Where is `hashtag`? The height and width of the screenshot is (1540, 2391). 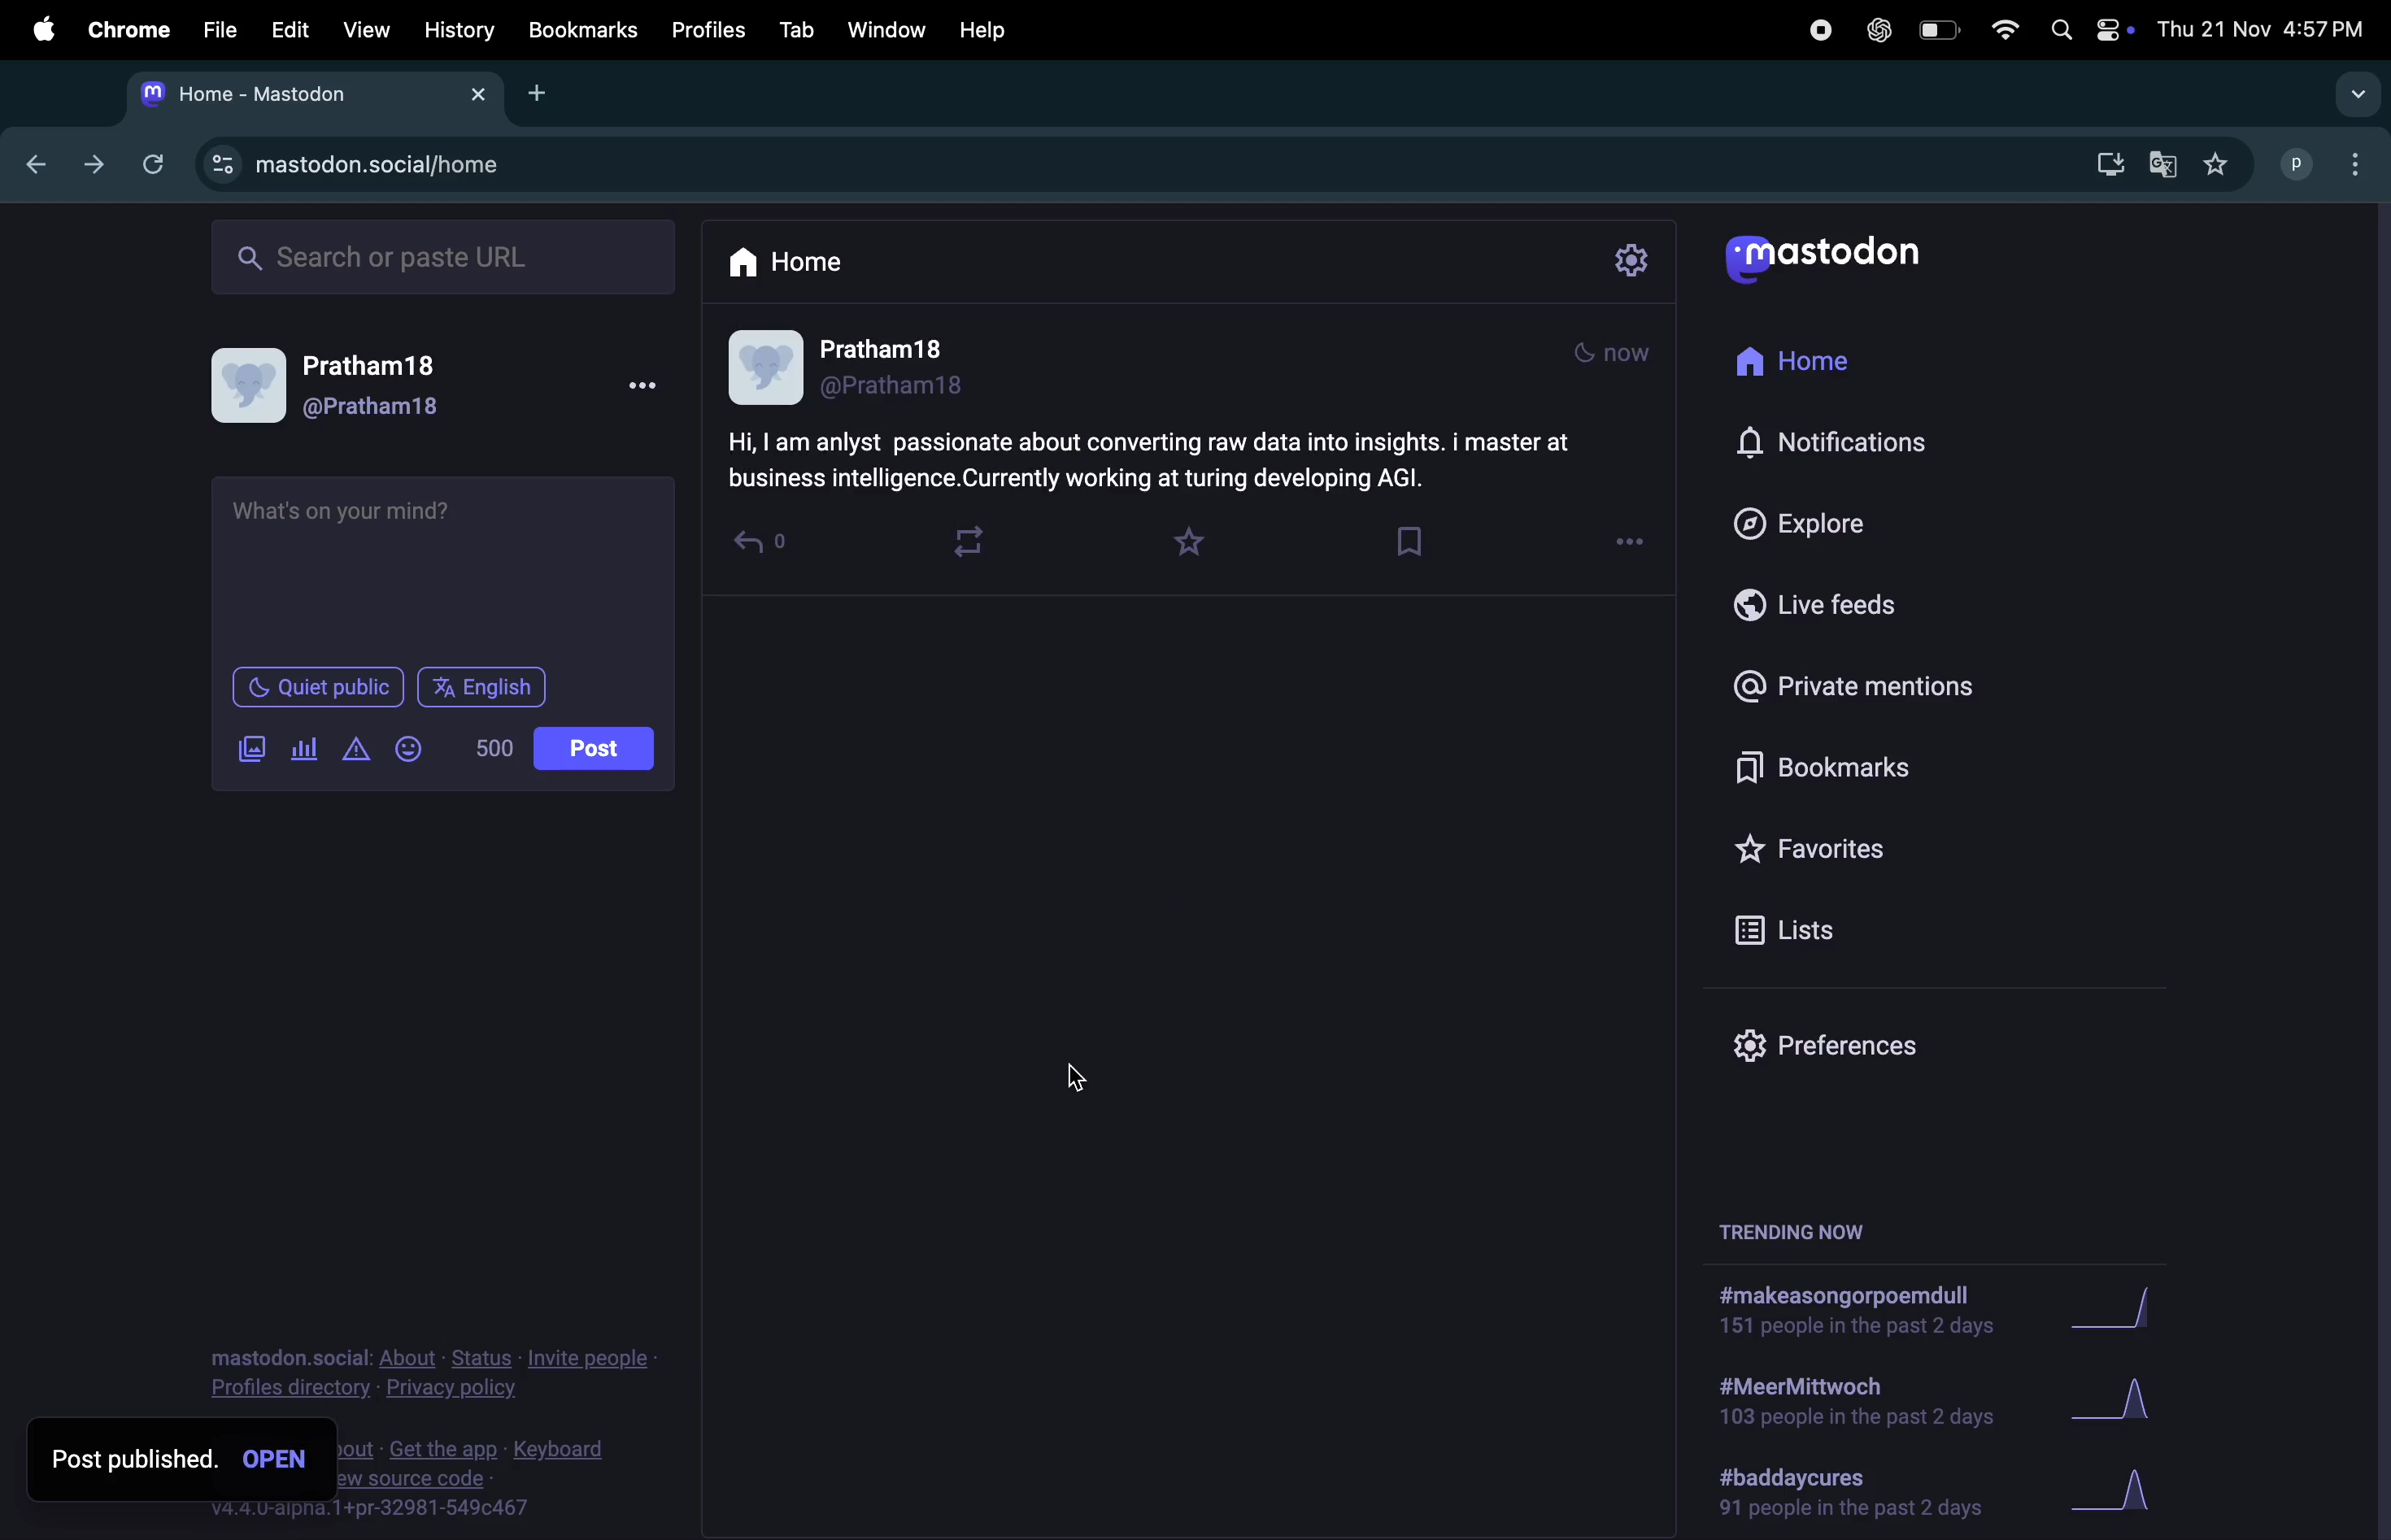
hashtag is located at coordinates (1857, 1494).